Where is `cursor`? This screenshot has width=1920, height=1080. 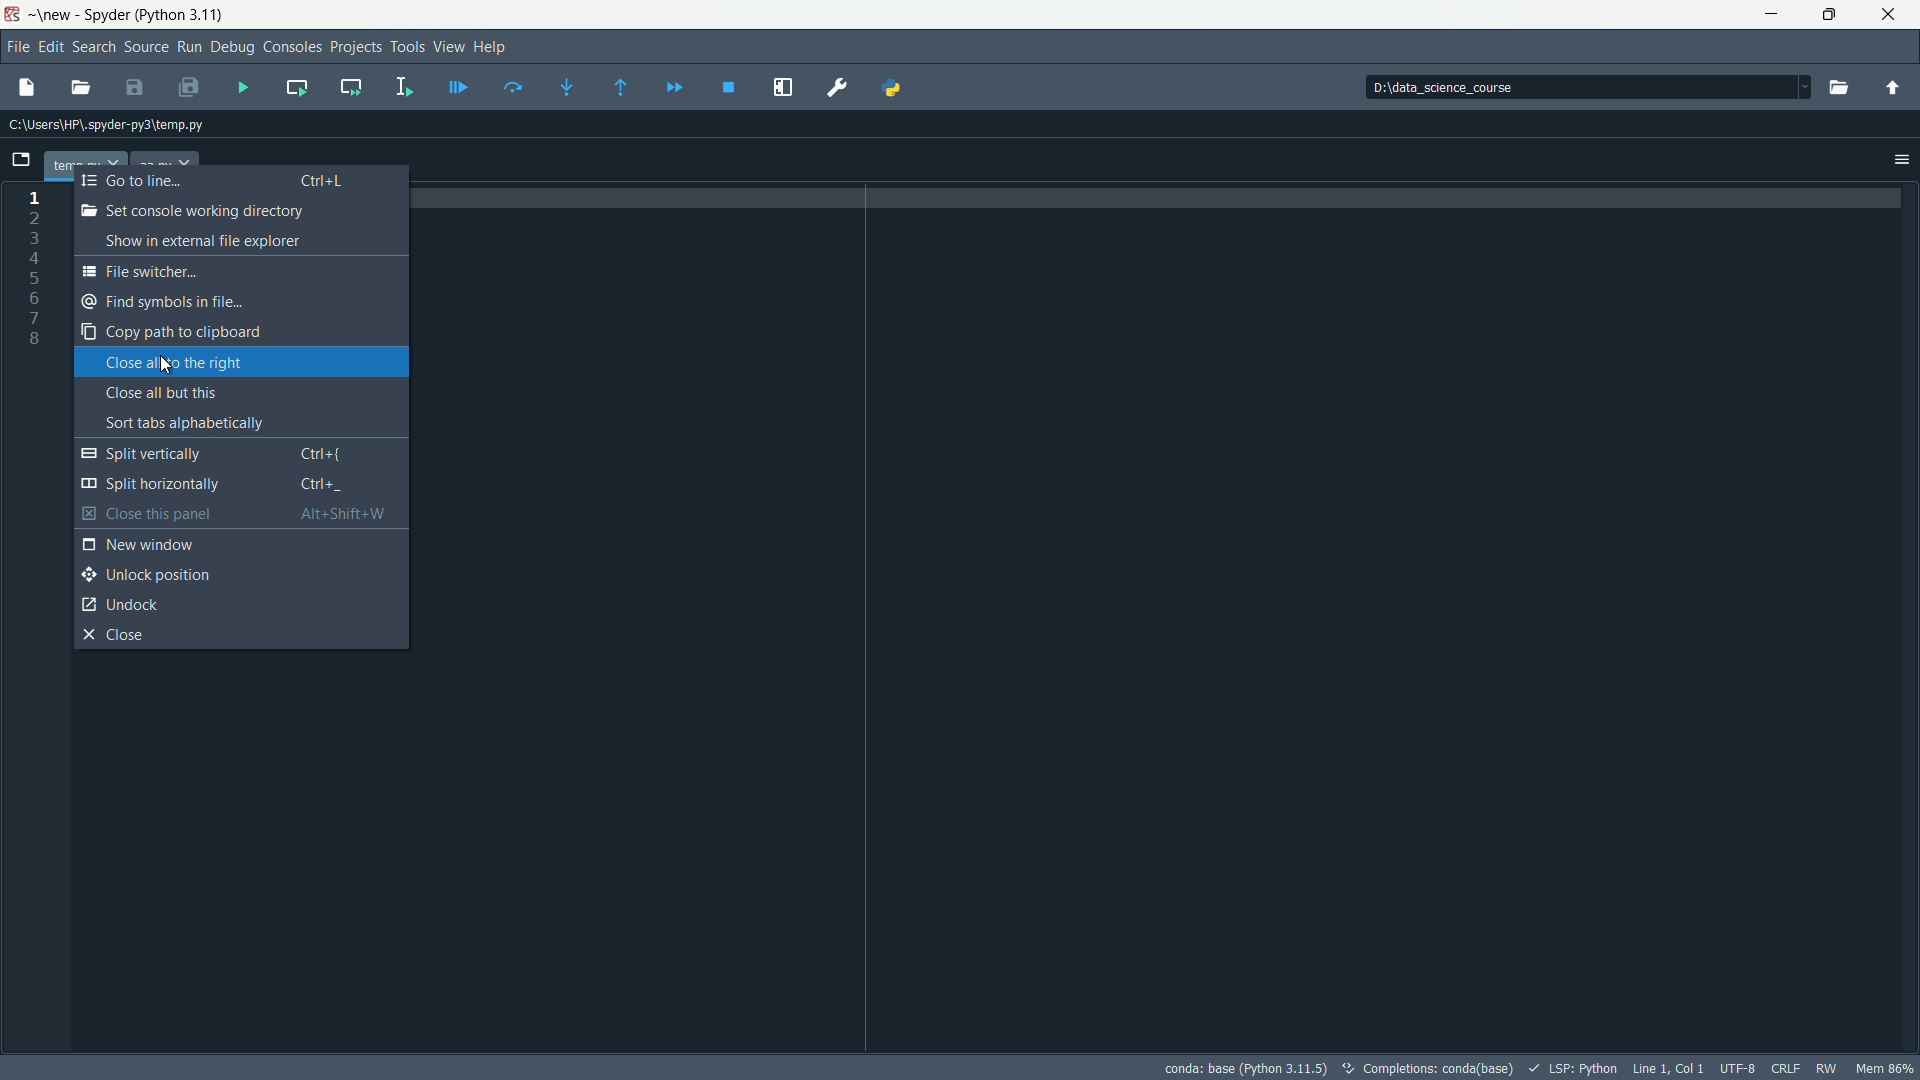
cursor is located at coordinates (166, 365).